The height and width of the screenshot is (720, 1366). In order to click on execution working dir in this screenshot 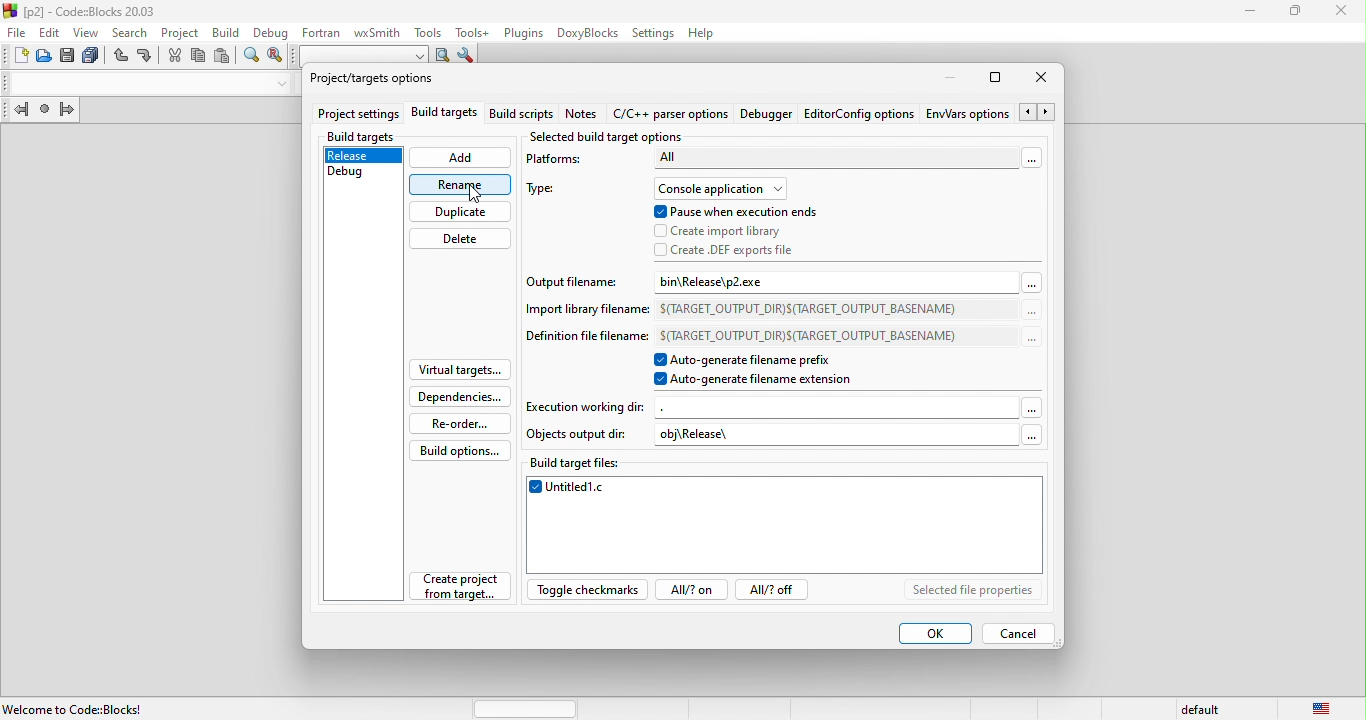, I will do `click(587, 406)`.